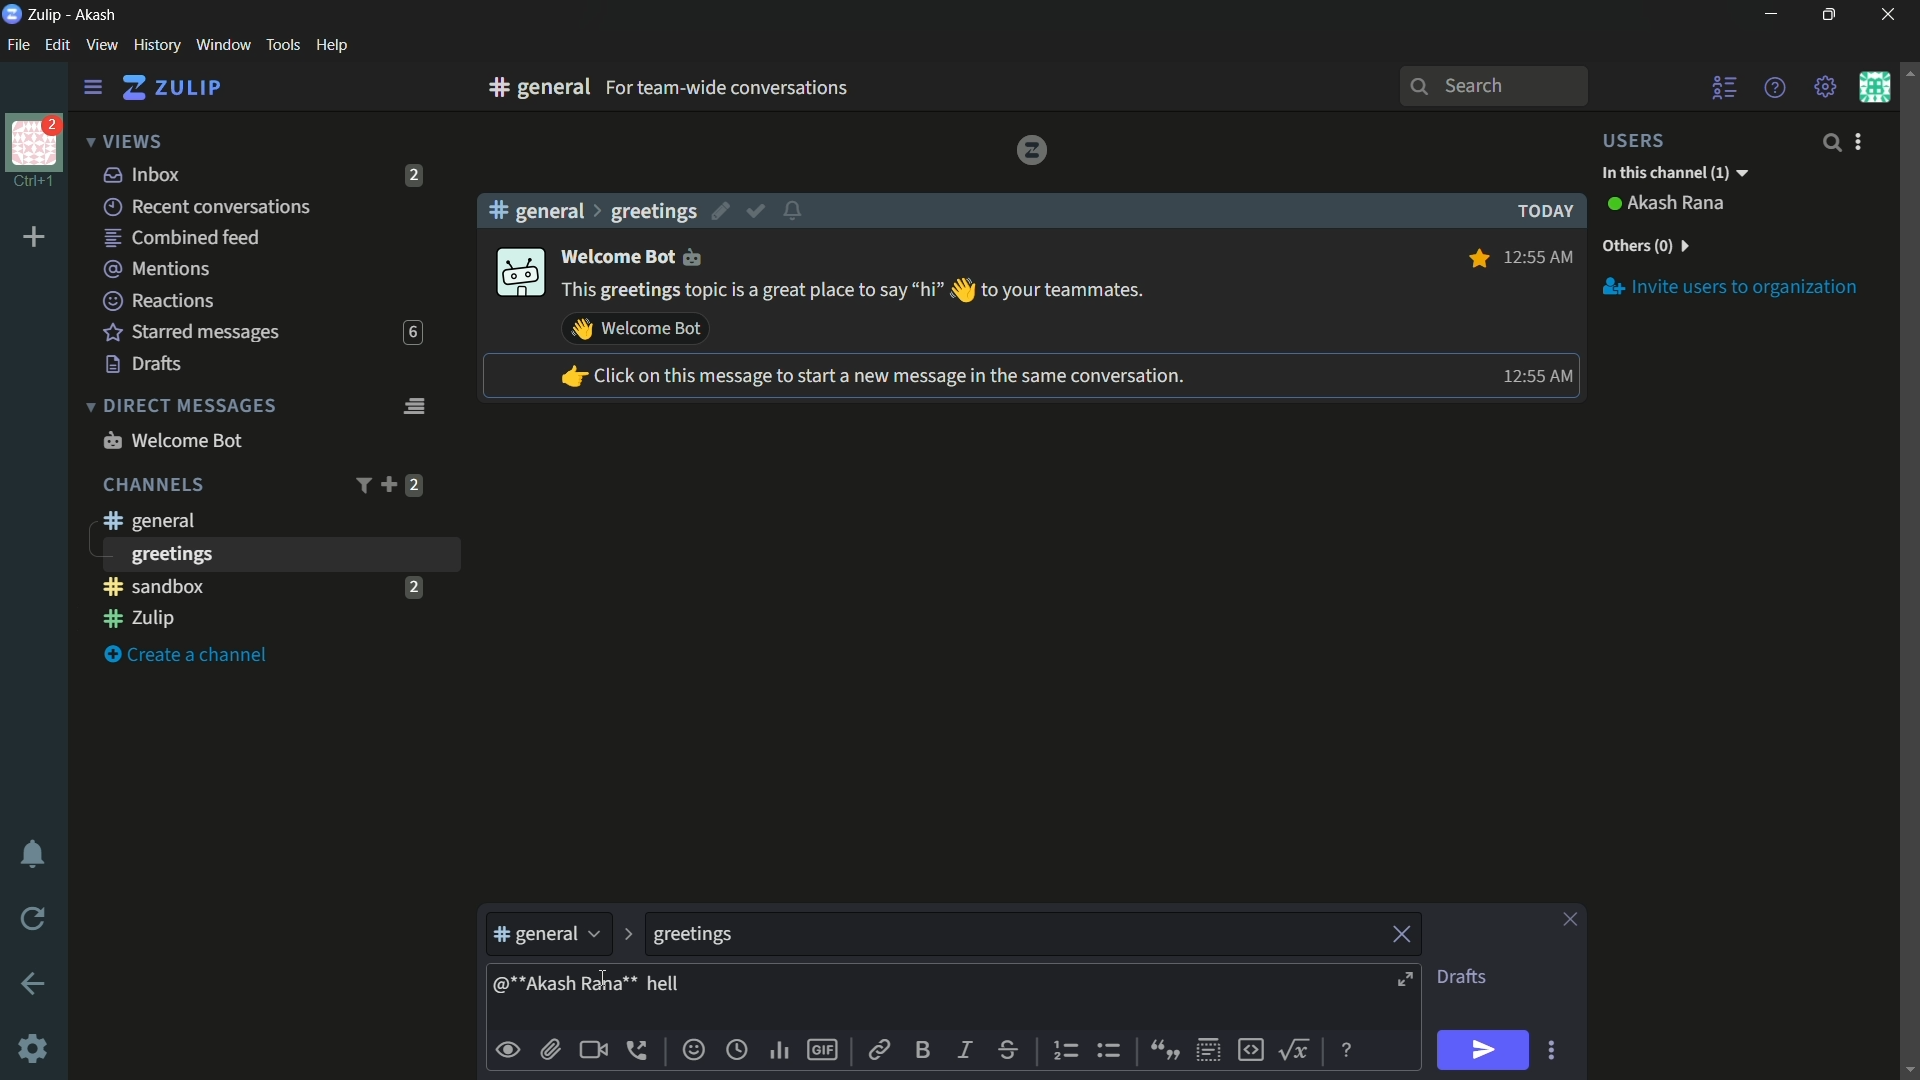 Image resolution: width=1920 pixels, height=1080 pixels. Describe the element at coordinates (1250, 1048) in the screenshot. I see `code` at that location.